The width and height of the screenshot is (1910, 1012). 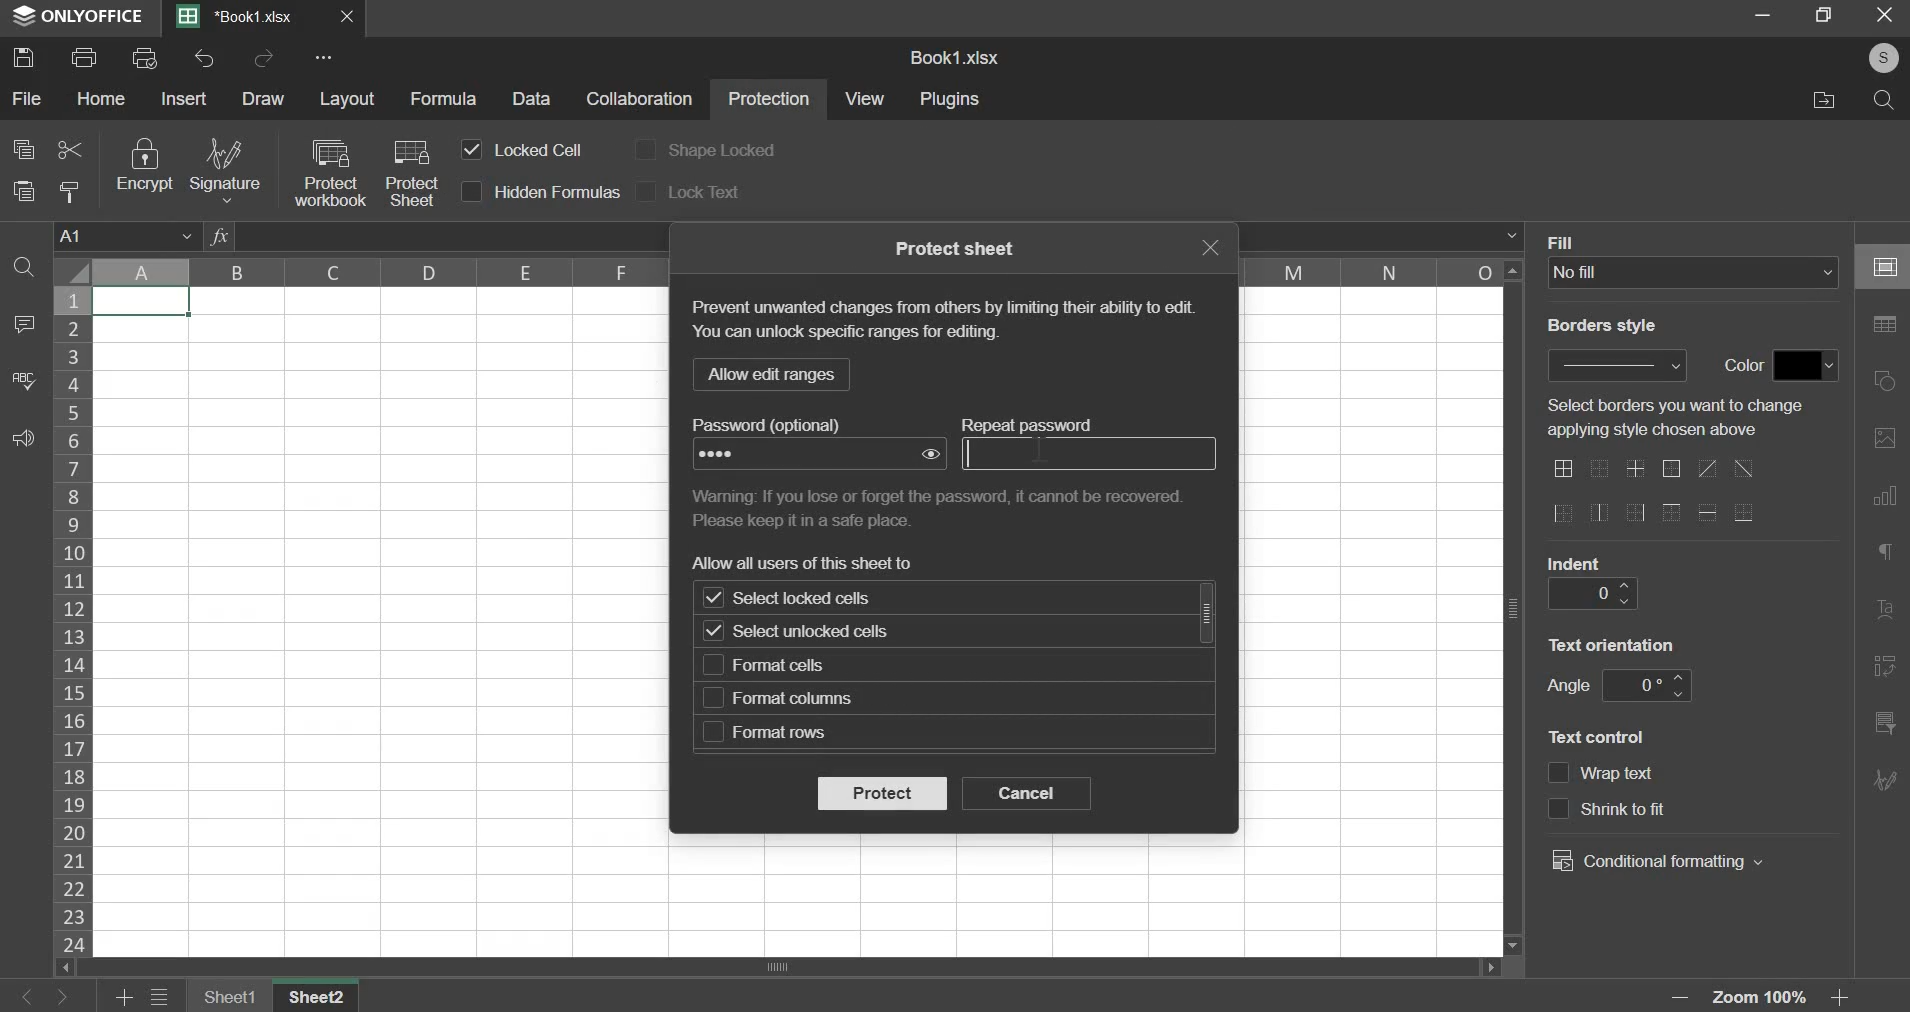 I want to click on border style, so click(x=1620, y=364).